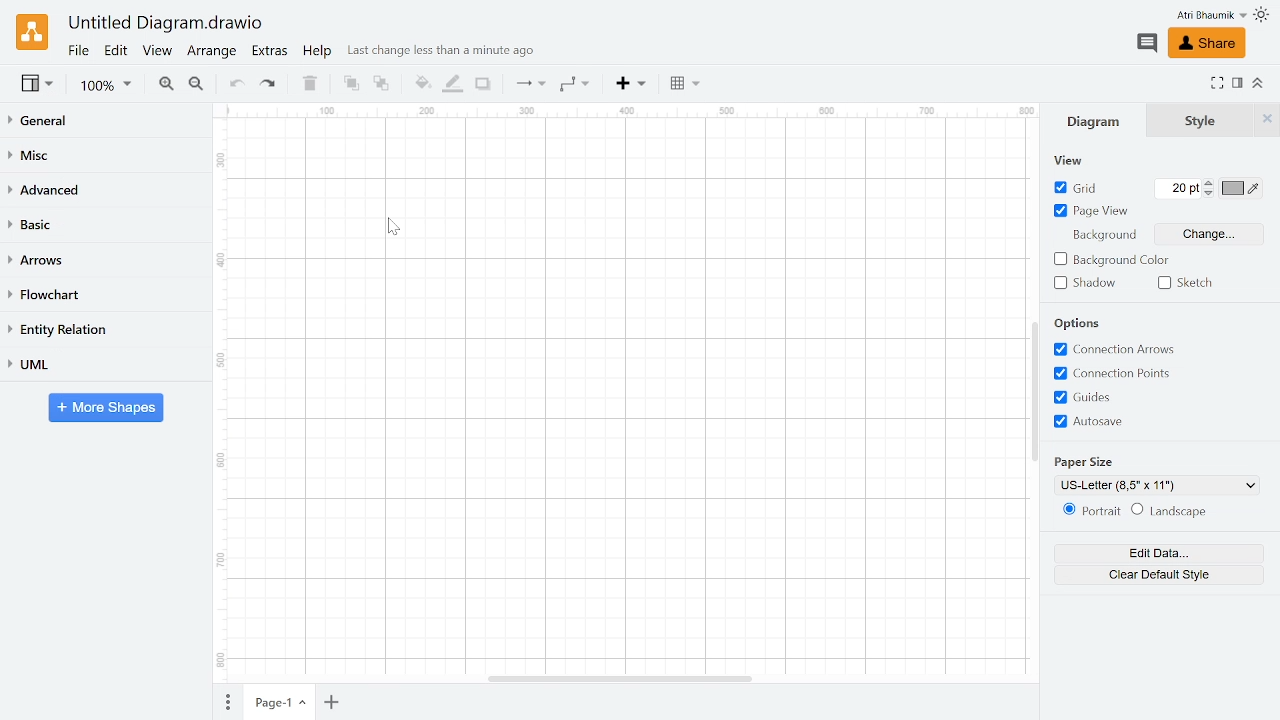 The image size is (1280, 720). What do you see at coordinates (1114, 259) in the screenshot?
I see `Background color` at bounding box center [1114, 259].